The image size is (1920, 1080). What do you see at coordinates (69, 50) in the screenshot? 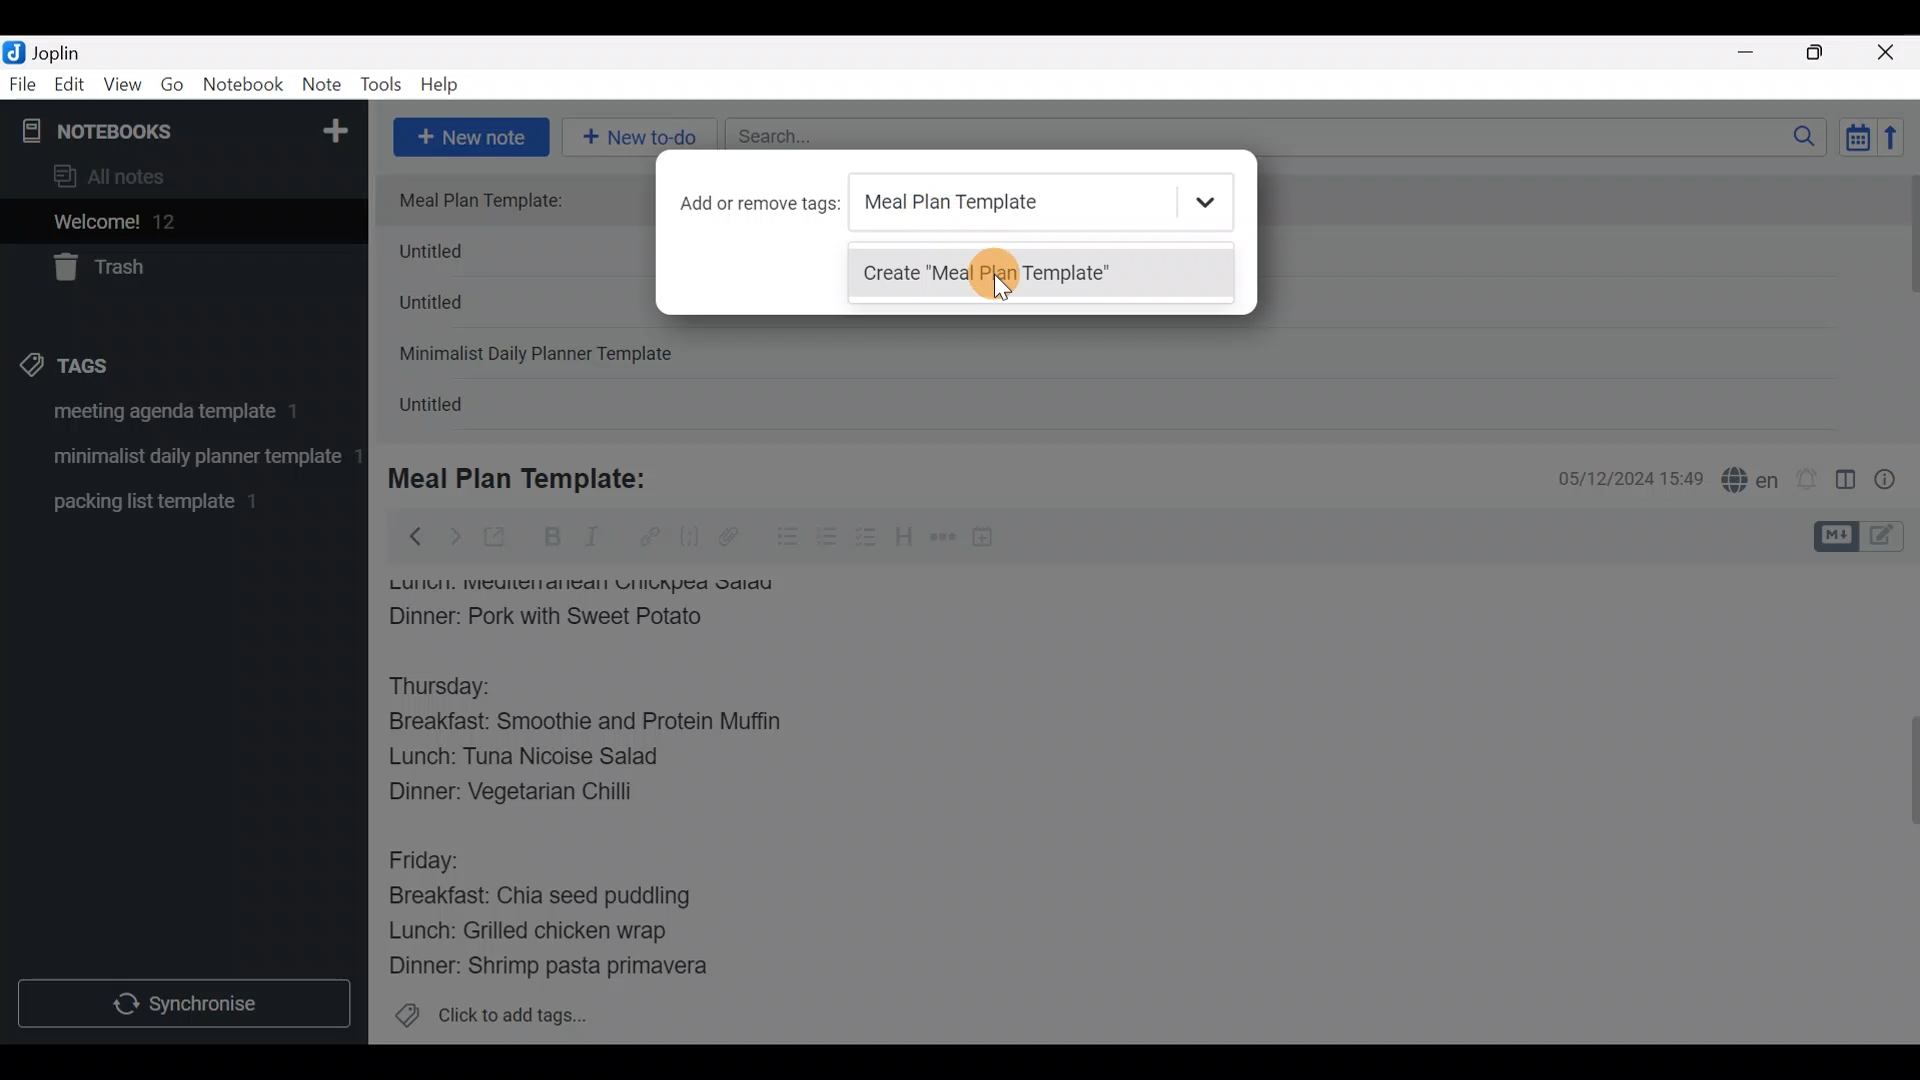
I see `Joplin` at bounding box center [69, 50].